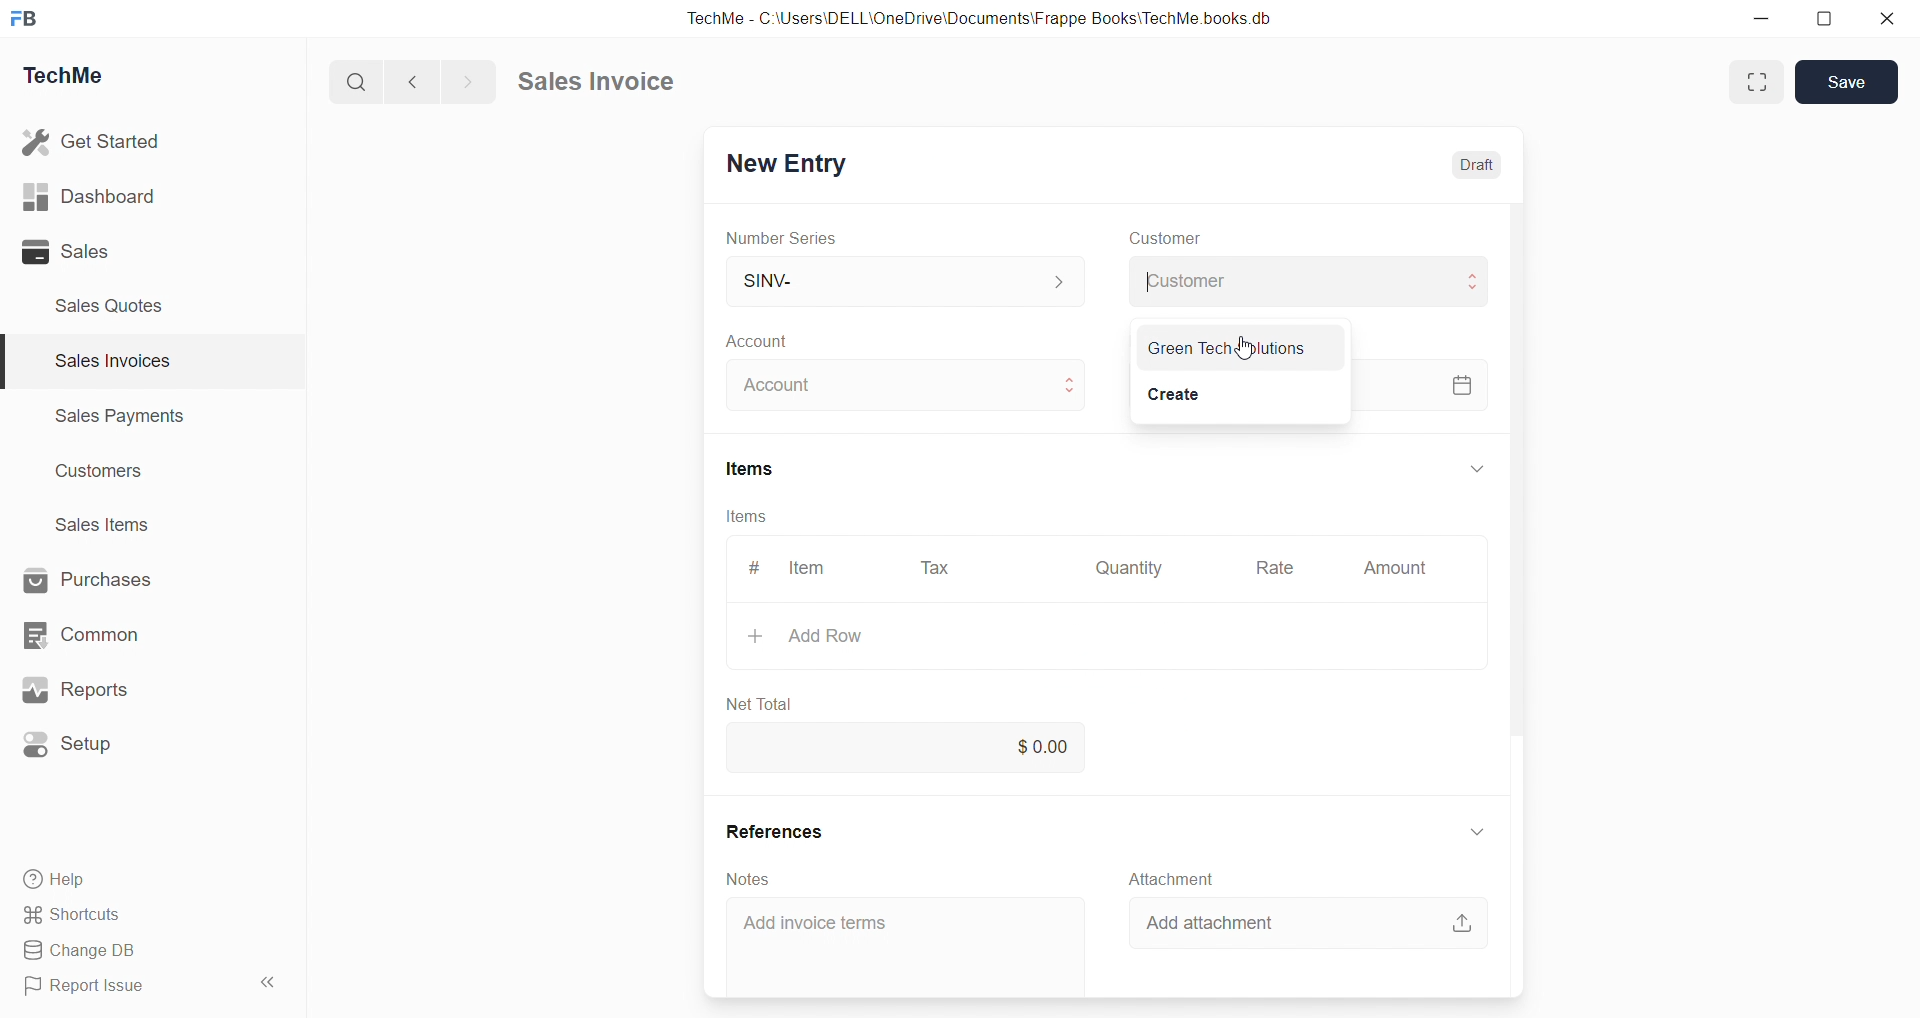 The image size is (1920, 1018). What do you see at coordinates (122, 414) in the screenshot?
I see `Sales Payments` at bounding box center [122, 414].